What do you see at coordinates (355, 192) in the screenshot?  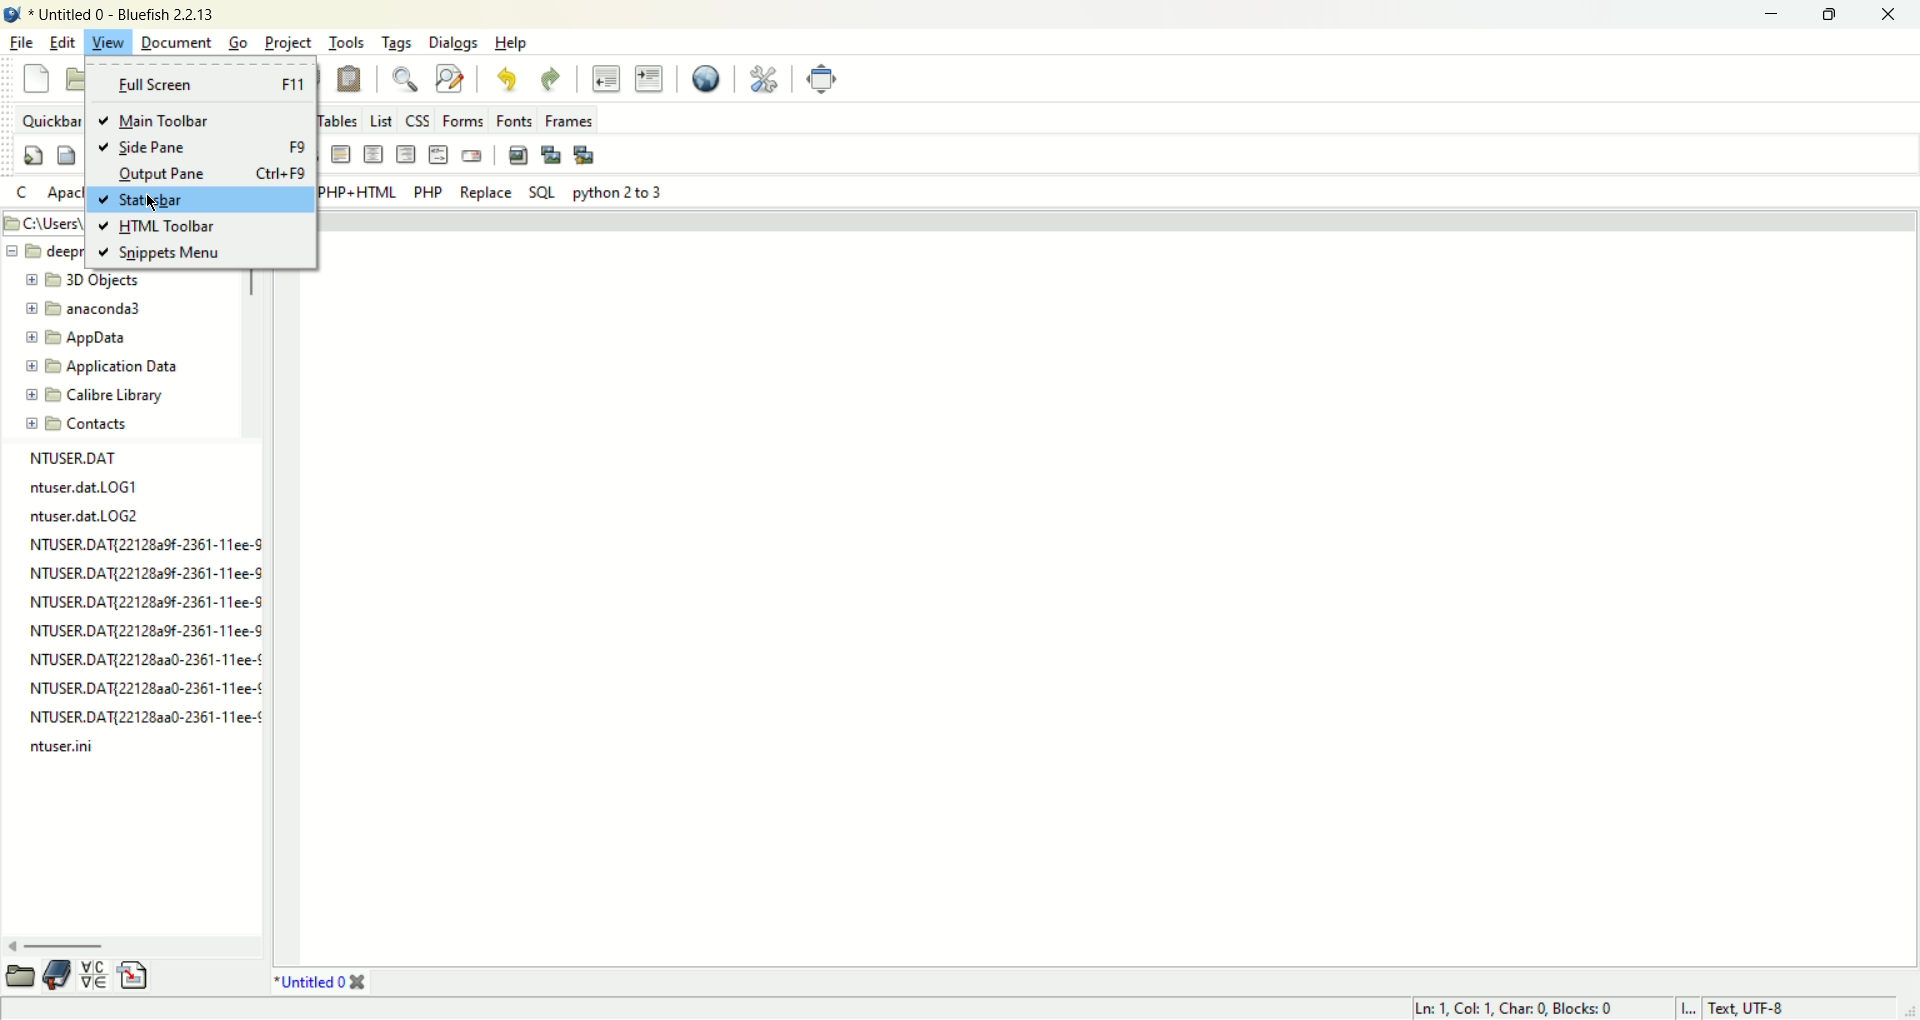 I see `PHP+HTML` at bounding box center [355, 192].